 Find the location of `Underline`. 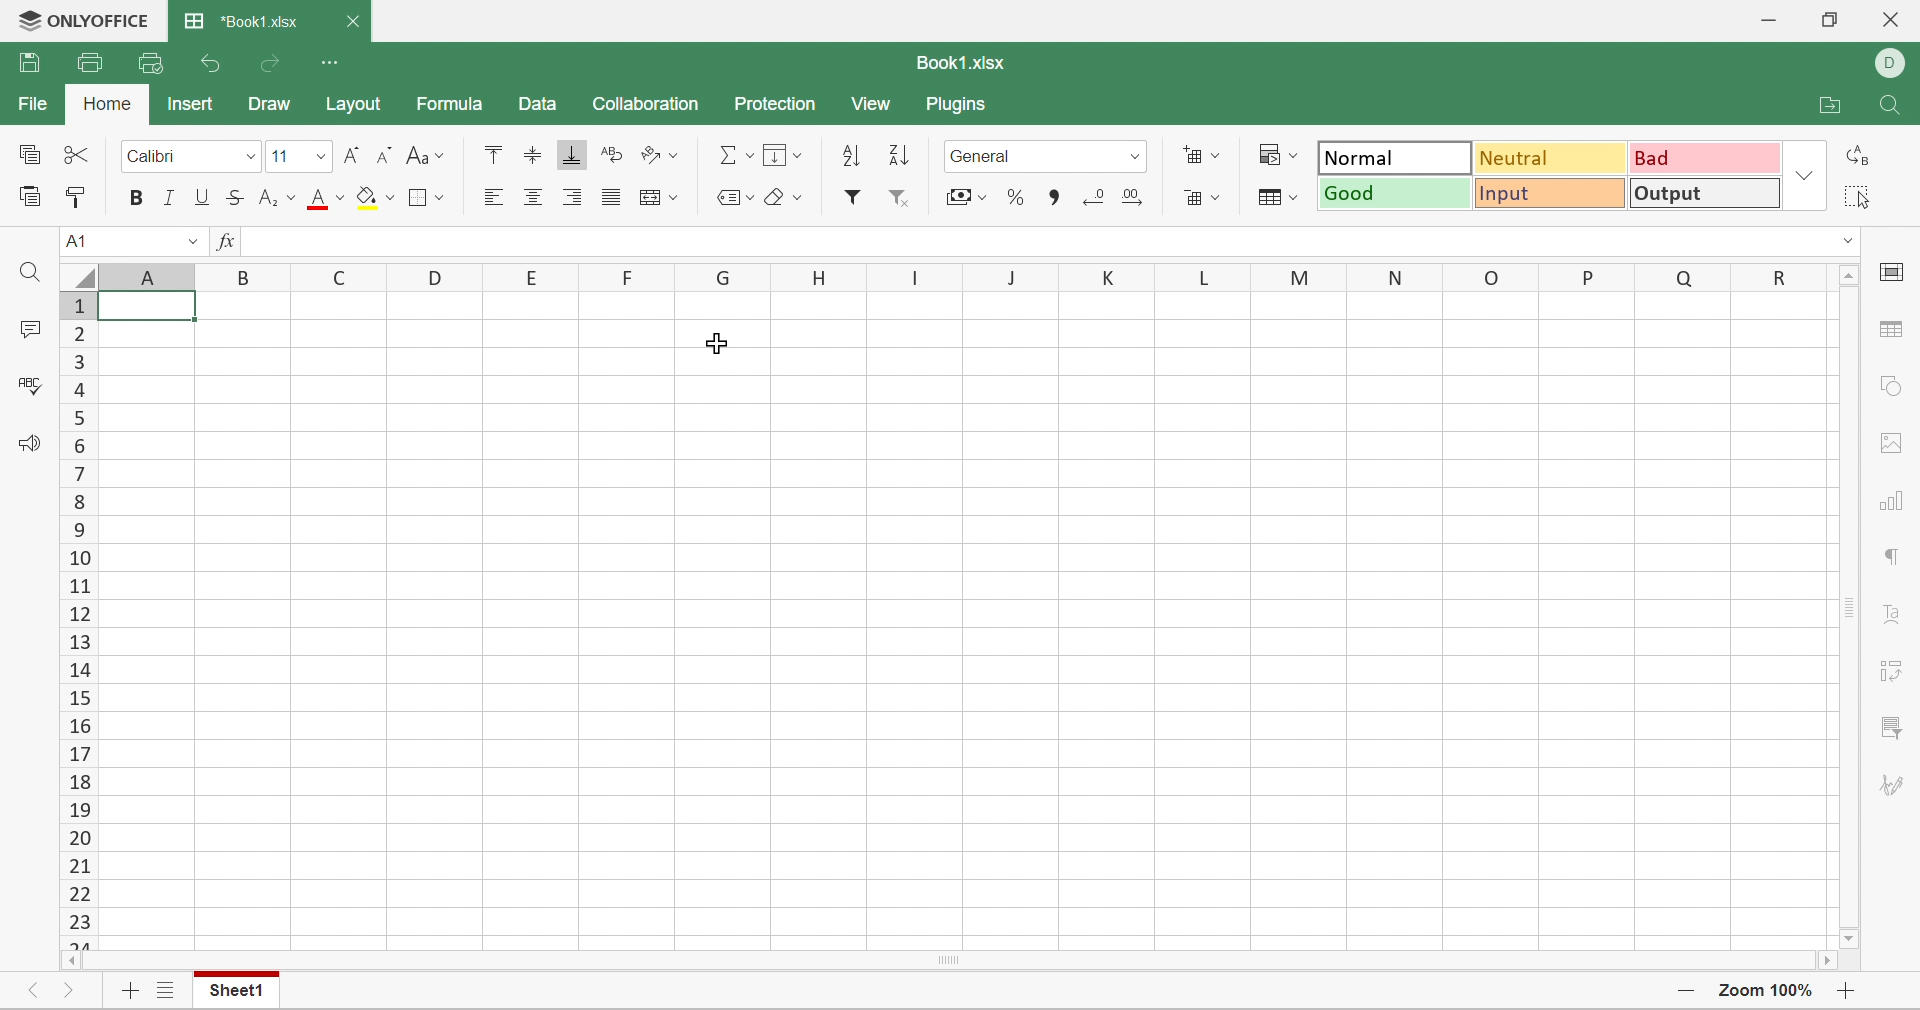

Underline is located at coordinates (200, 201).